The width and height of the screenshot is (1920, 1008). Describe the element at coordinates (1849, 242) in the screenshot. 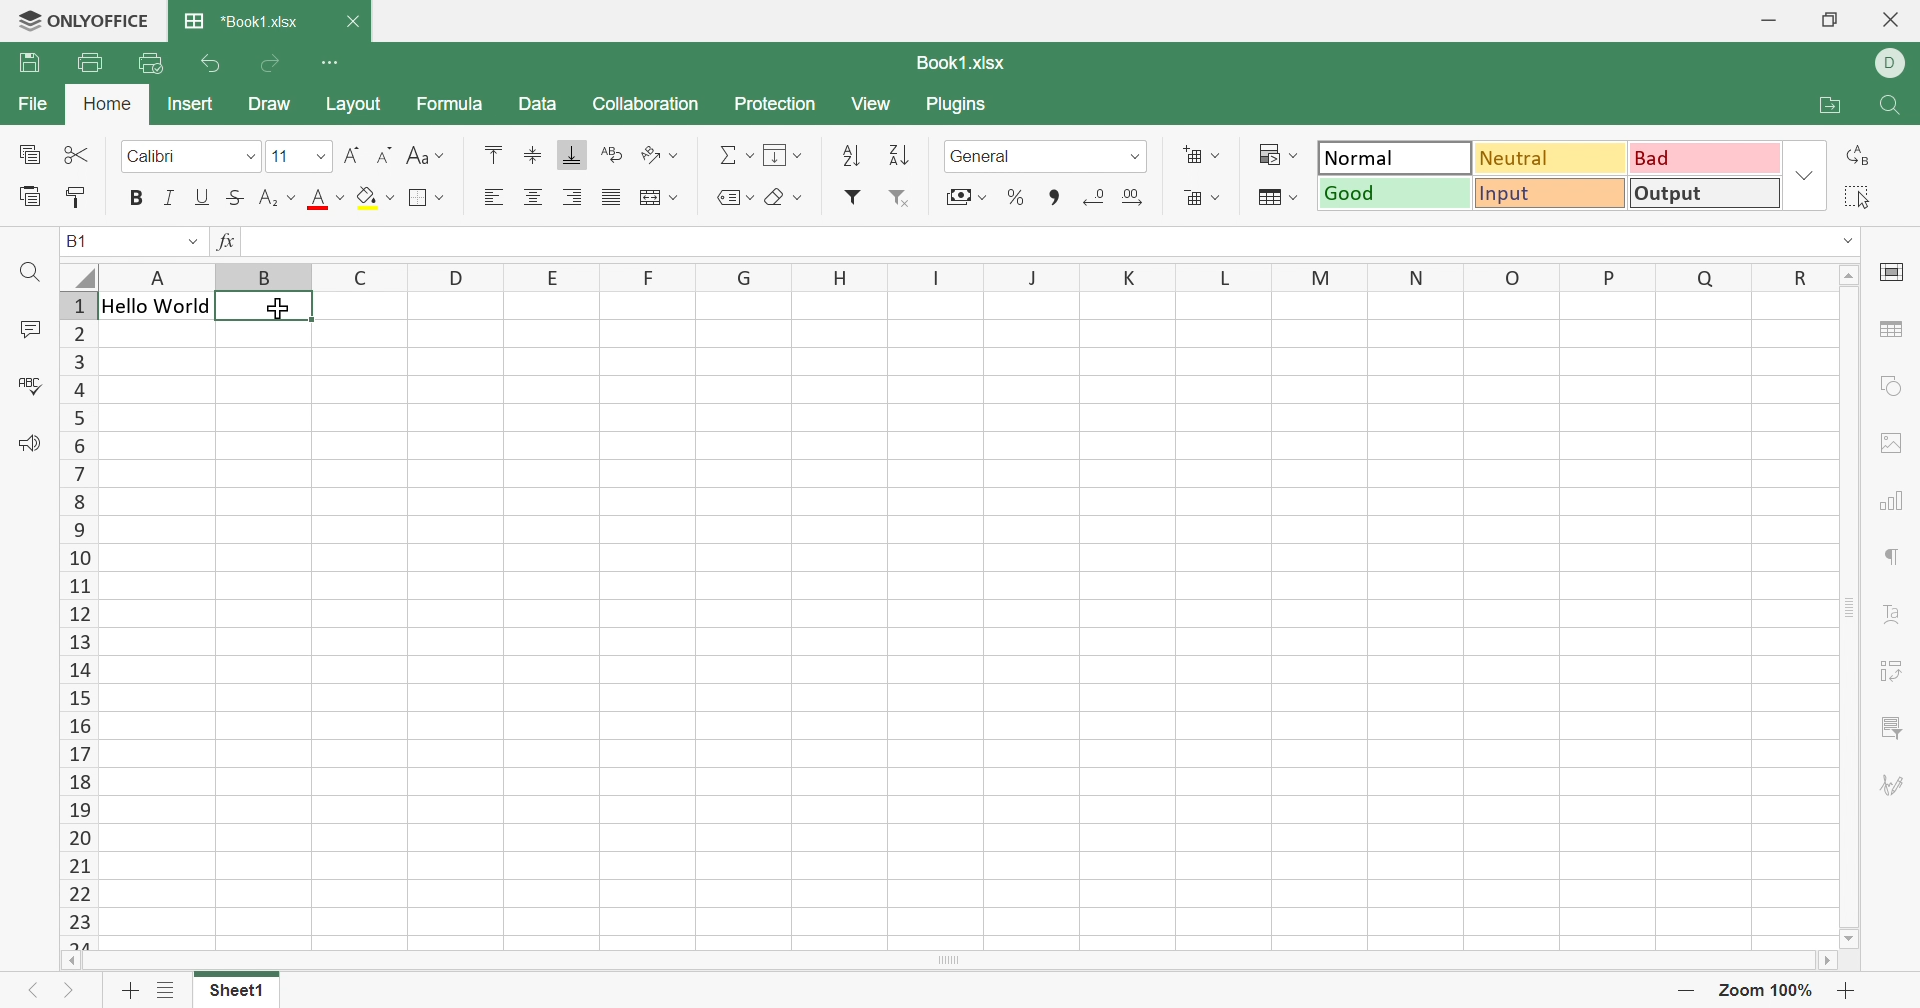

I see `Drop down` at that location.